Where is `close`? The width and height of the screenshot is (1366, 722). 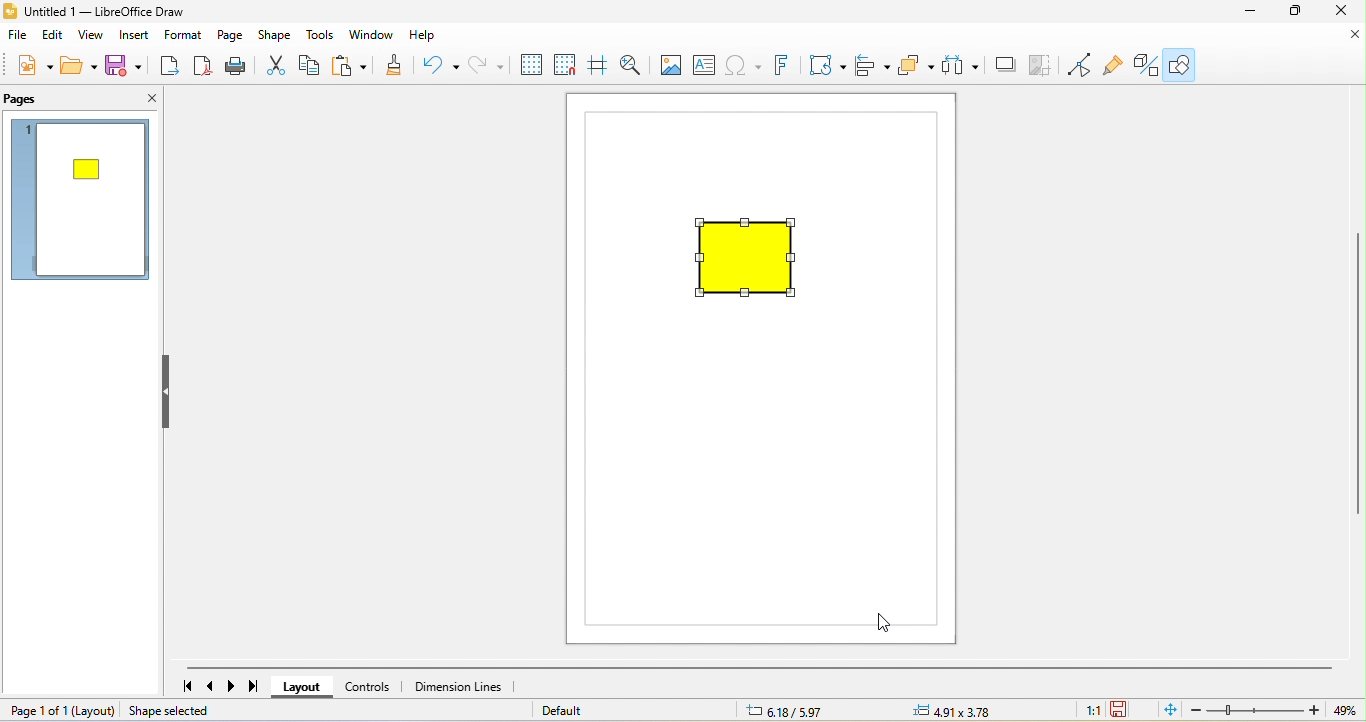 close is located at coordinates (1351, 36).